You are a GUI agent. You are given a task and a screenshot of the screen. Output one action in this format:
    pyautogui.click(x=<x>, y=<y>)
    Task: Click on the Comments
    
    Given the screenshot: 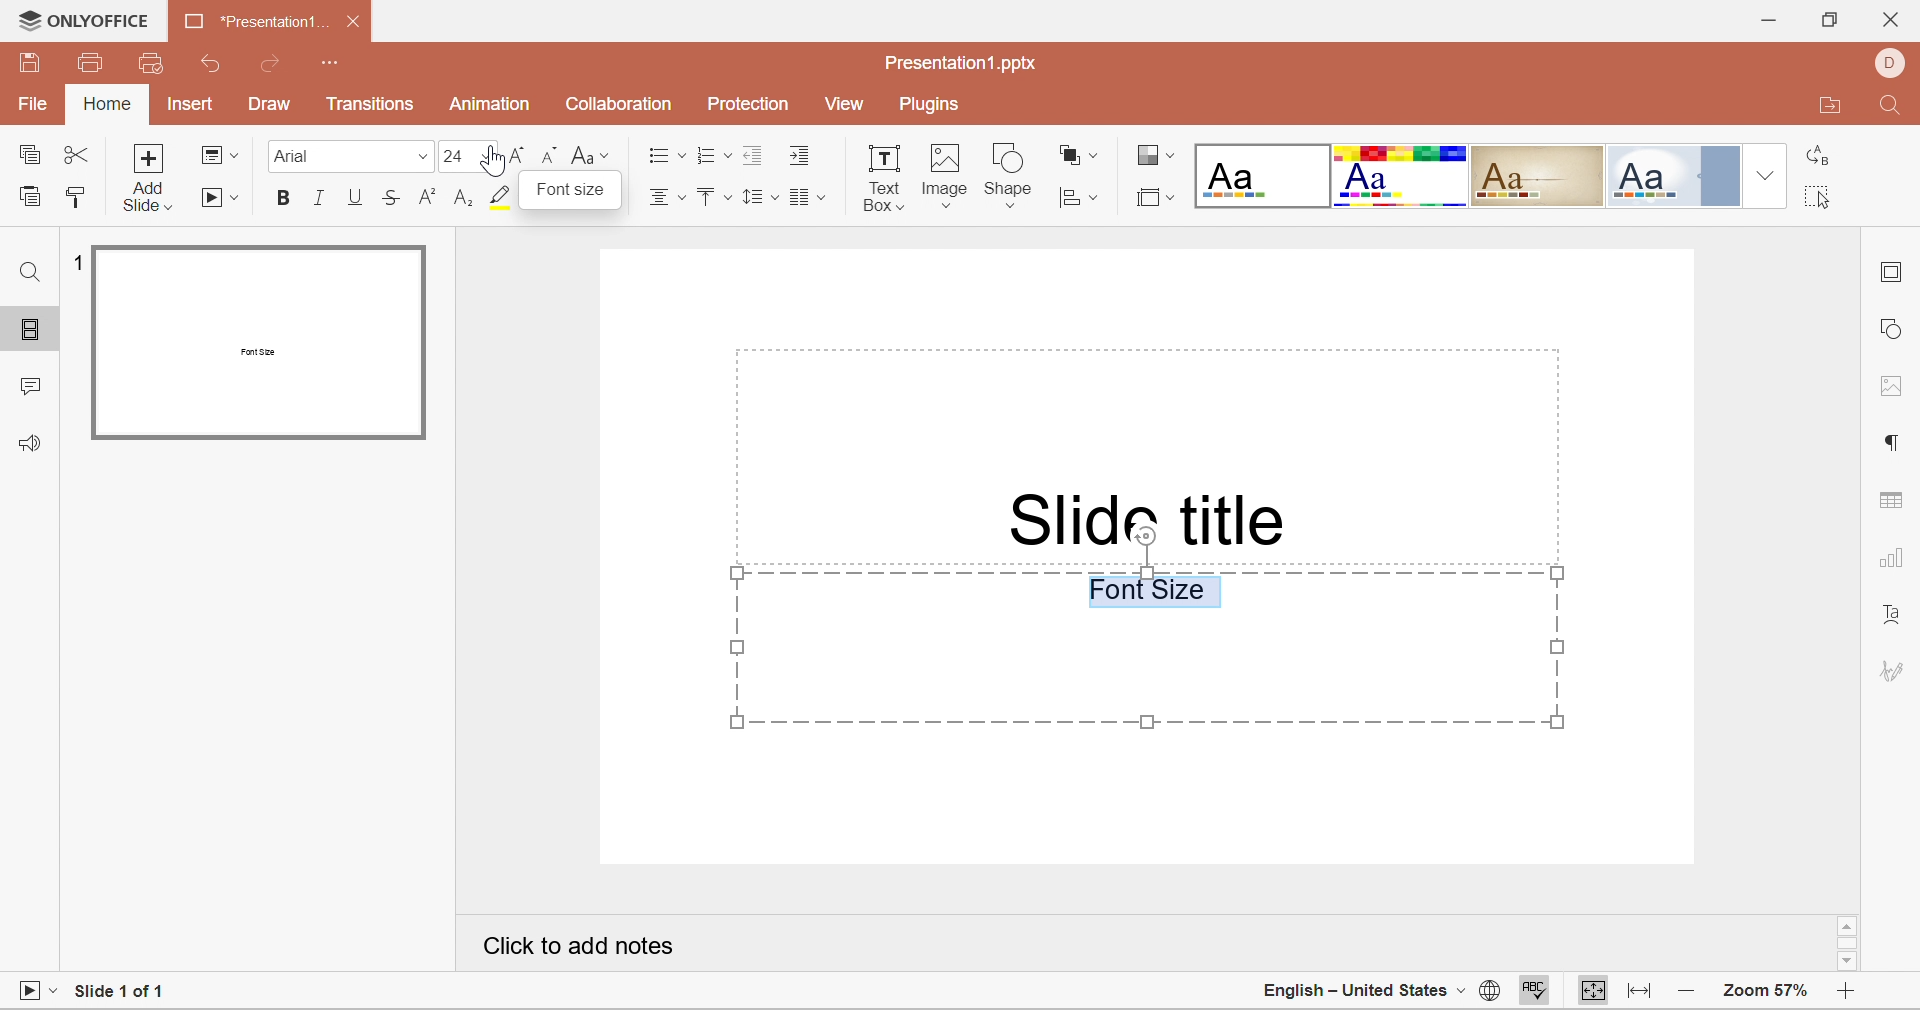 What is the action you would take?
    pyautogui.click(x=27, y=391)
    